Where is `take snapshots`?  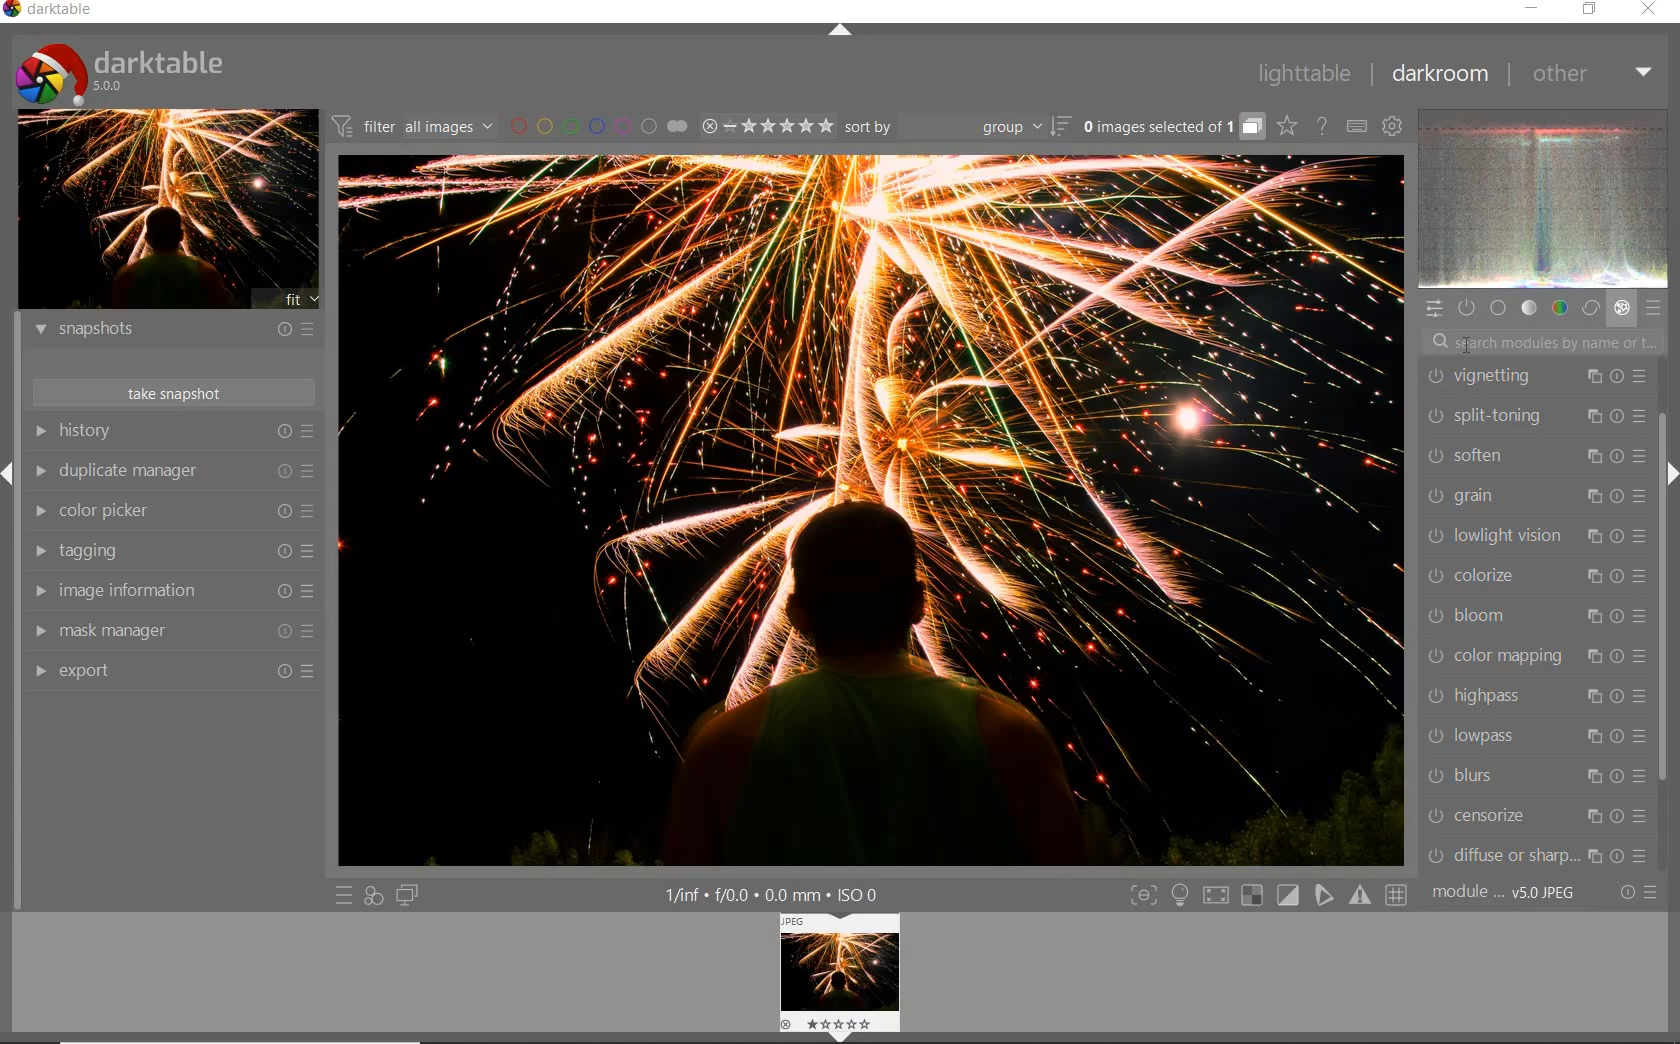
take snapshots is located at coordinates (173, 394).